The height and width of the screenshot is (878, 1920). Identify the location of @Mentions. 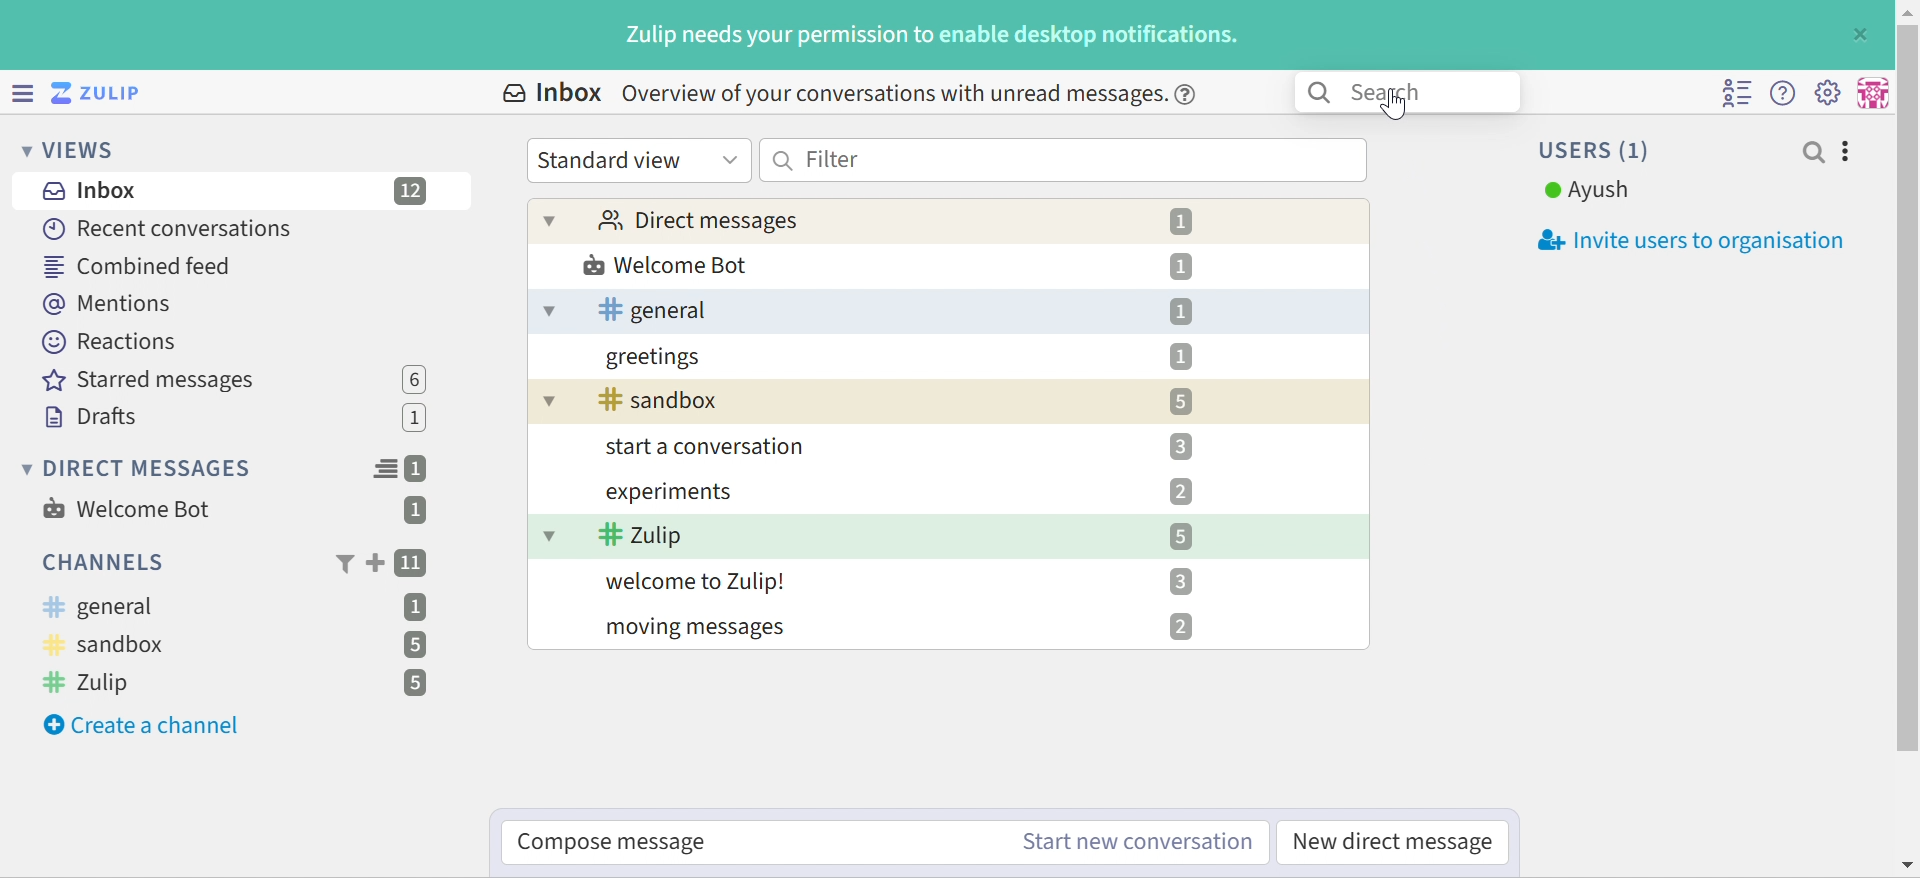
(109, 305).